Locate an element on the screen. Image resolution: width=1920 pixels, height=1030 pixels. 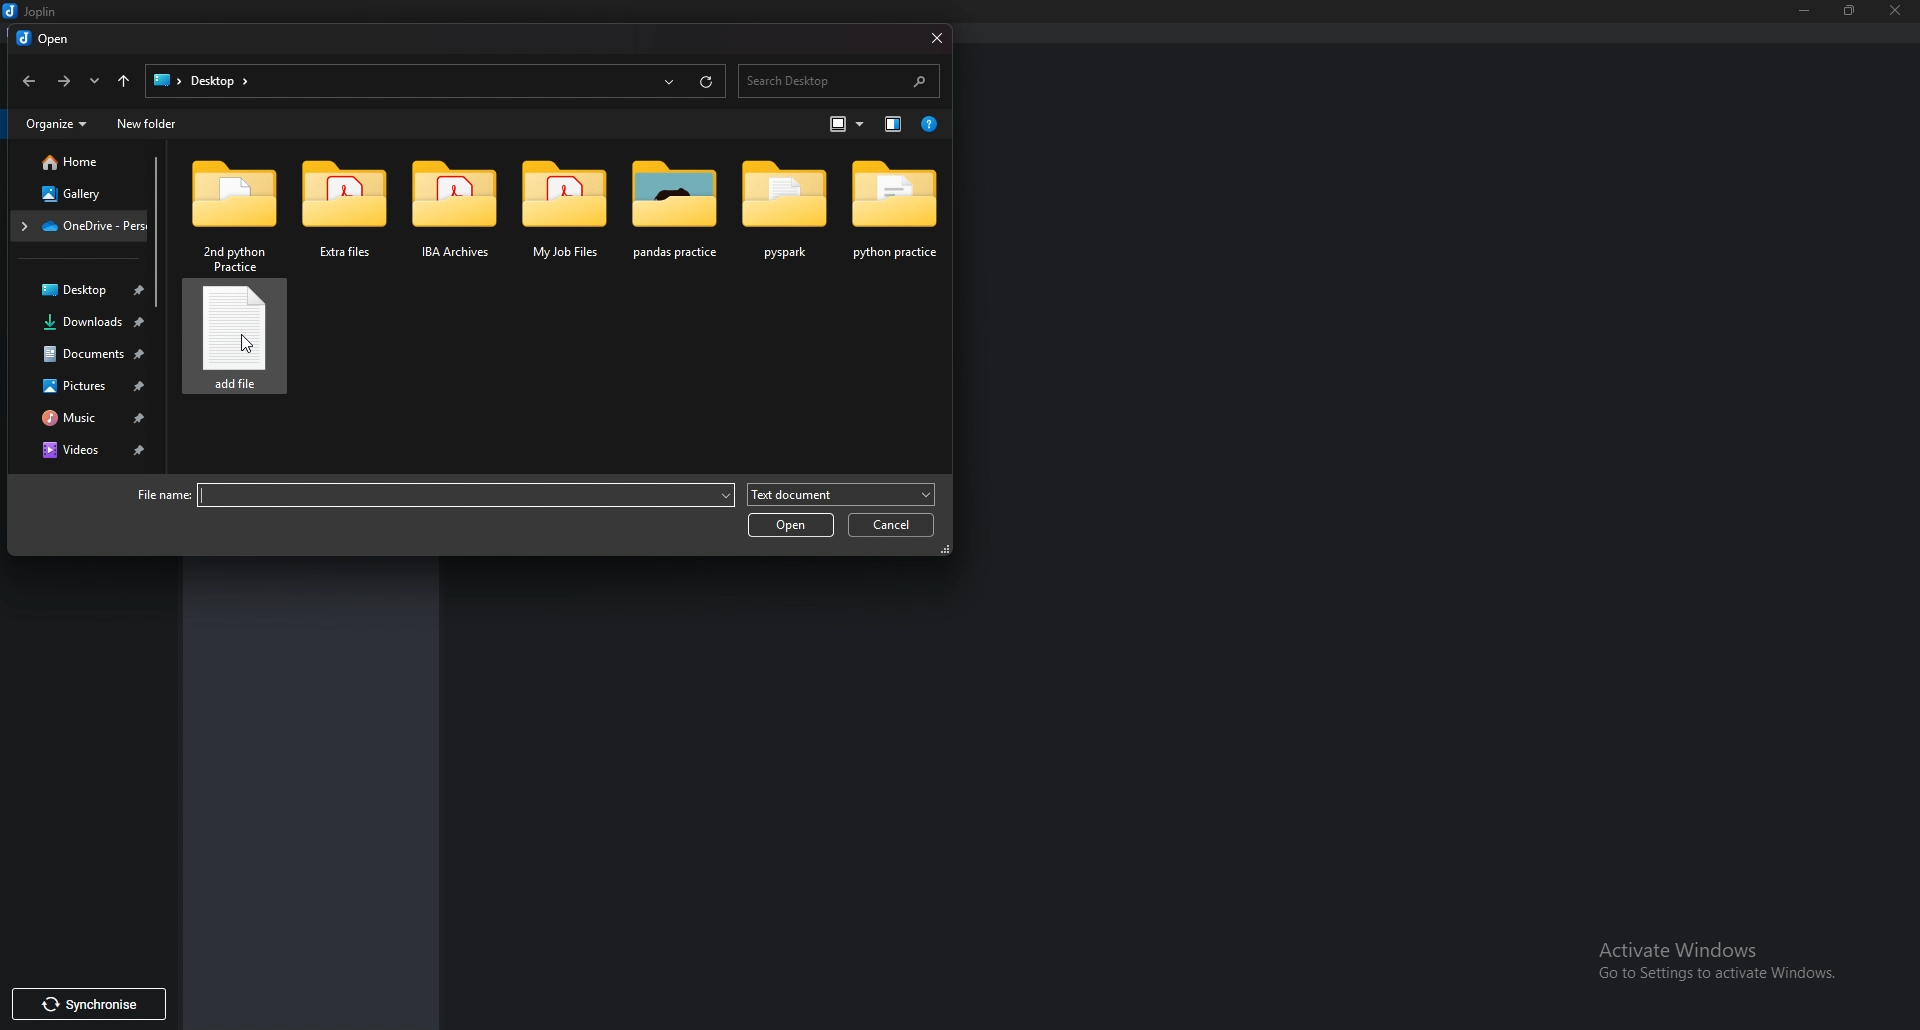
Folder is located at coordinates (455, 213).